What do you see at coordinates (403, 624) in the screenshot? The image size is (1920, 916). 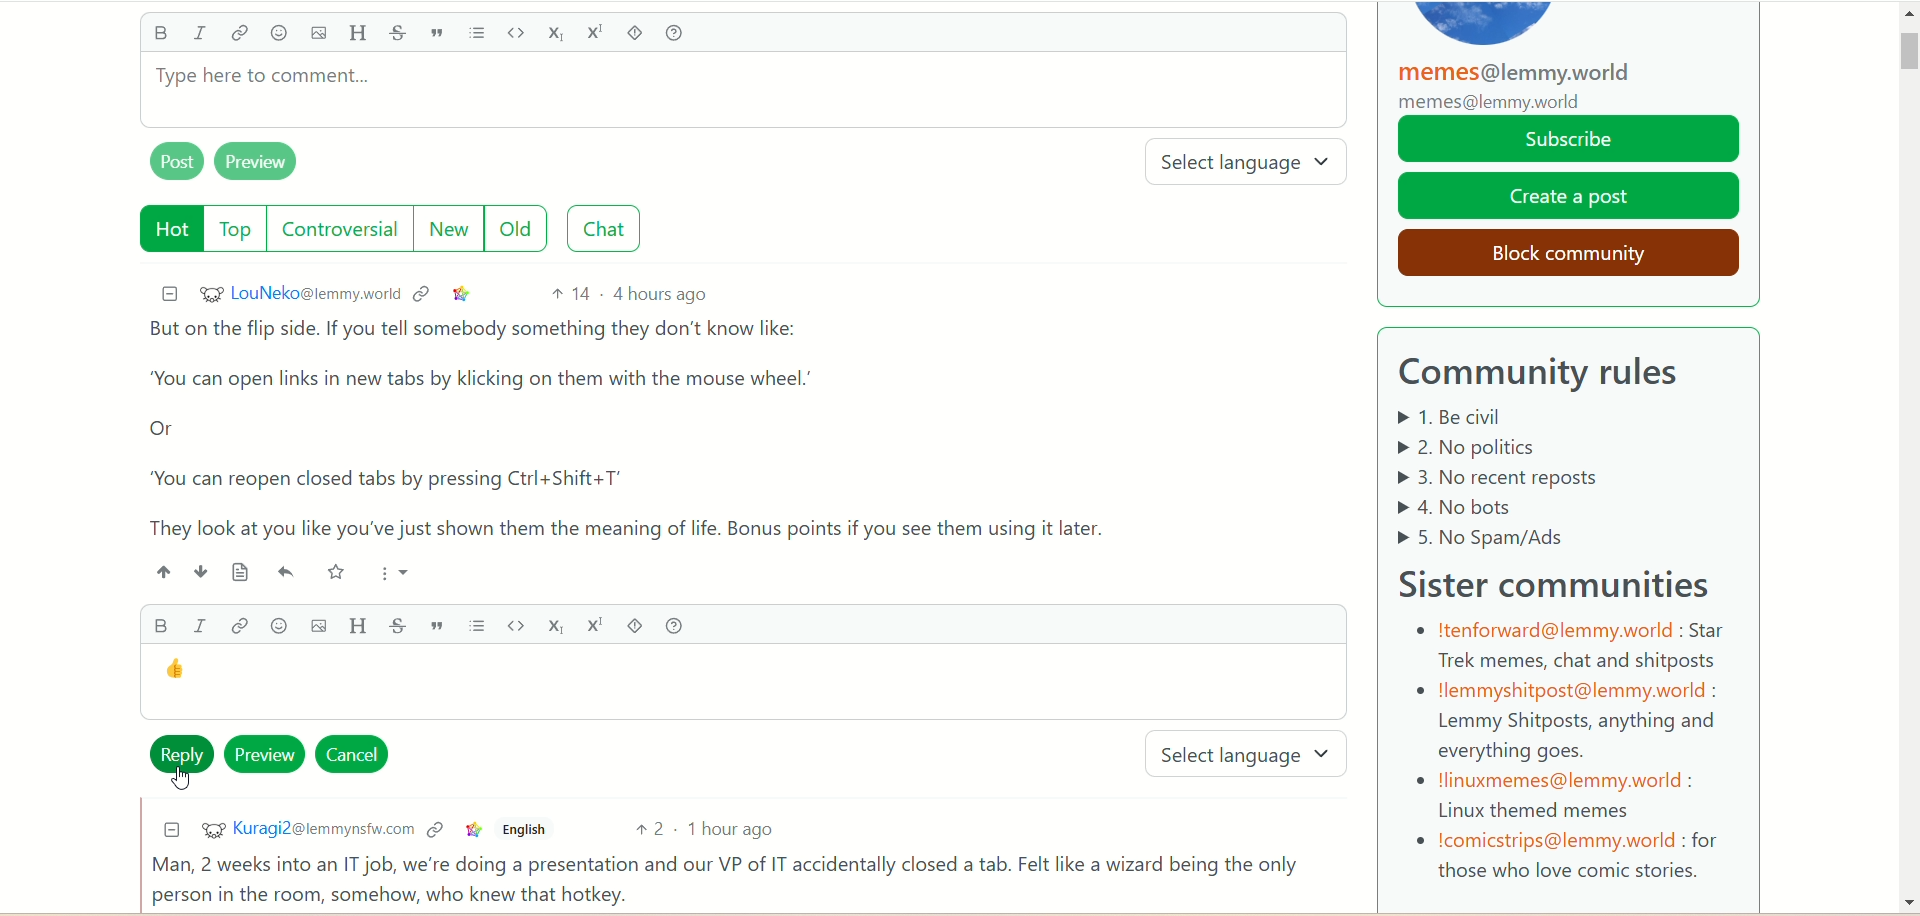 I see `strikethrough` at bounding box center [403, 624].